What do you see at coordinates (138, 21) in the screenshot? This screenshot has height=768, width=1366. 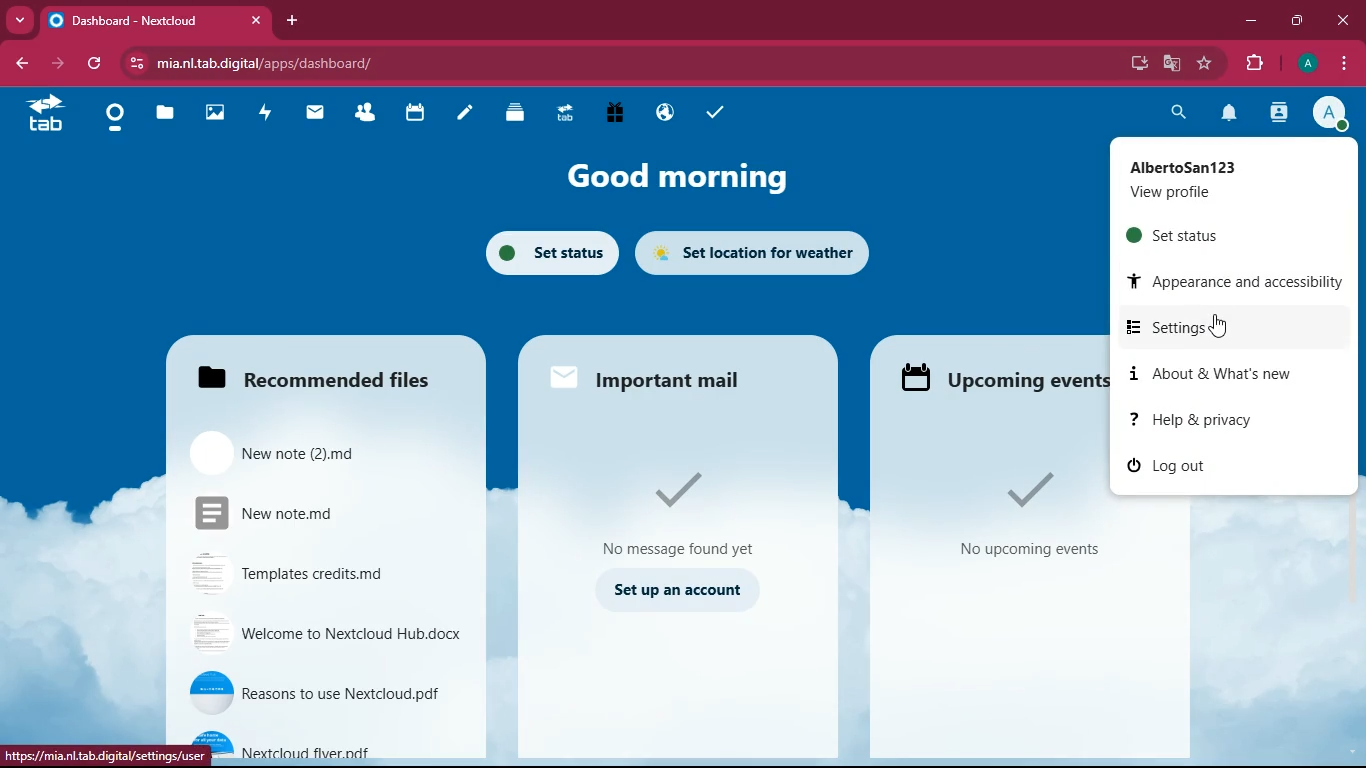 I see `Dashboard - Nextcloud` at bounding box center [138, 21].